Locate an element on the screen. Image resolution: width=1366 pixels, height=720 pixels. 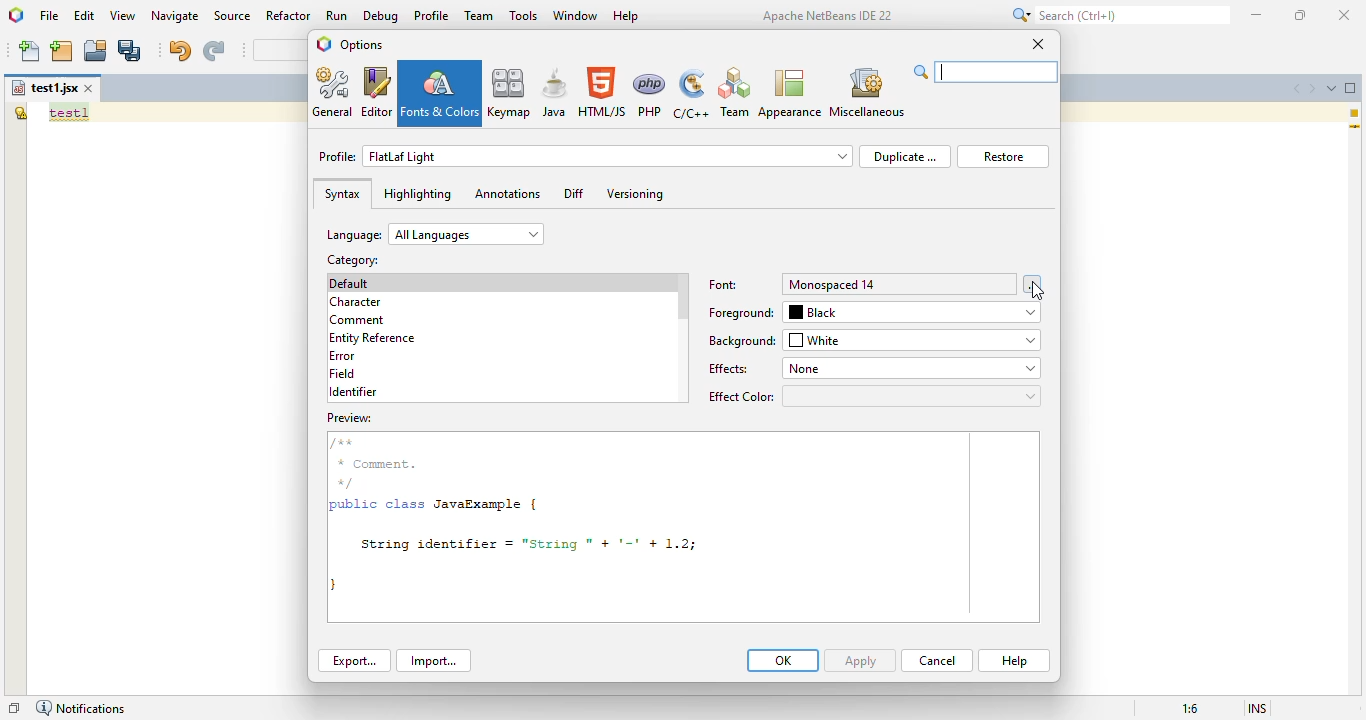
options is located at coordinates (363, 45).